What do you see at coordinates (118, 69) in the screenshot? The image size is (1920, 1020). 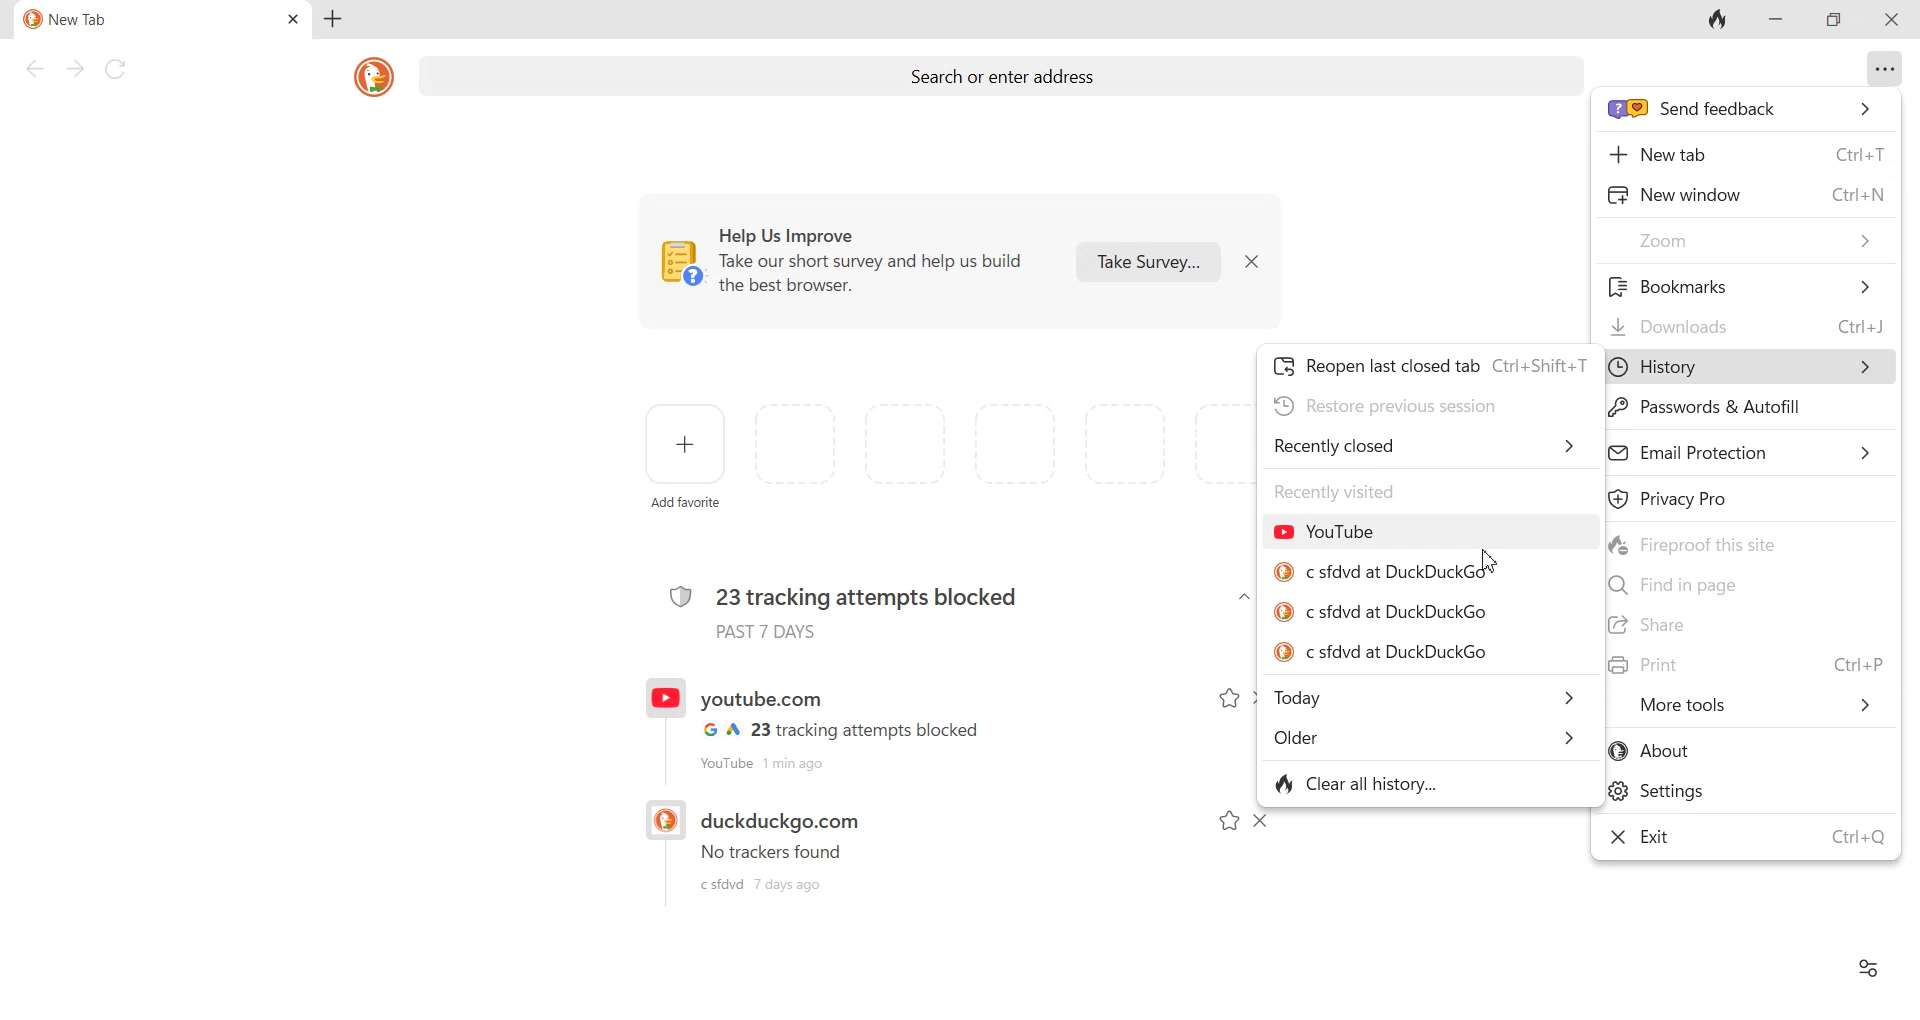 I see `Reload` at bounding box center [118, 69].